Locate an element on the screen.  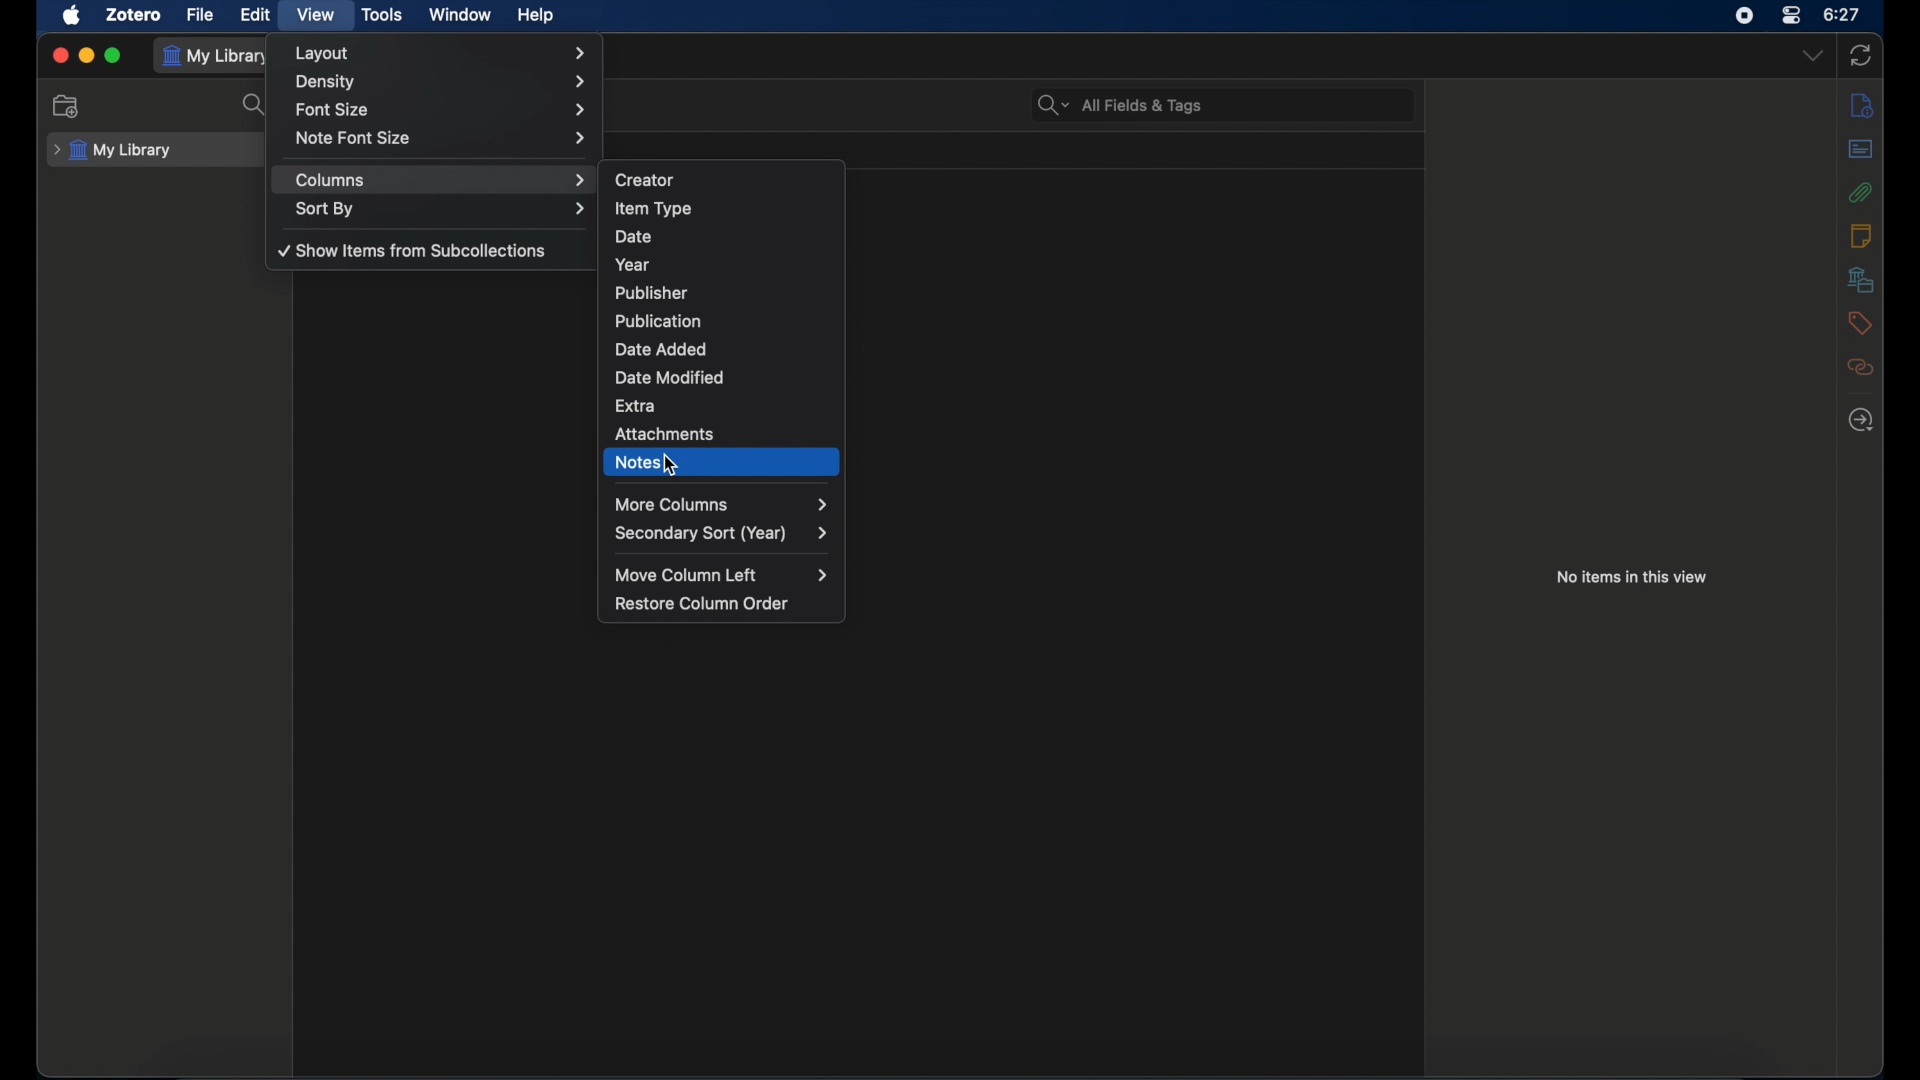
maximize is located at coordinates (113, 56).